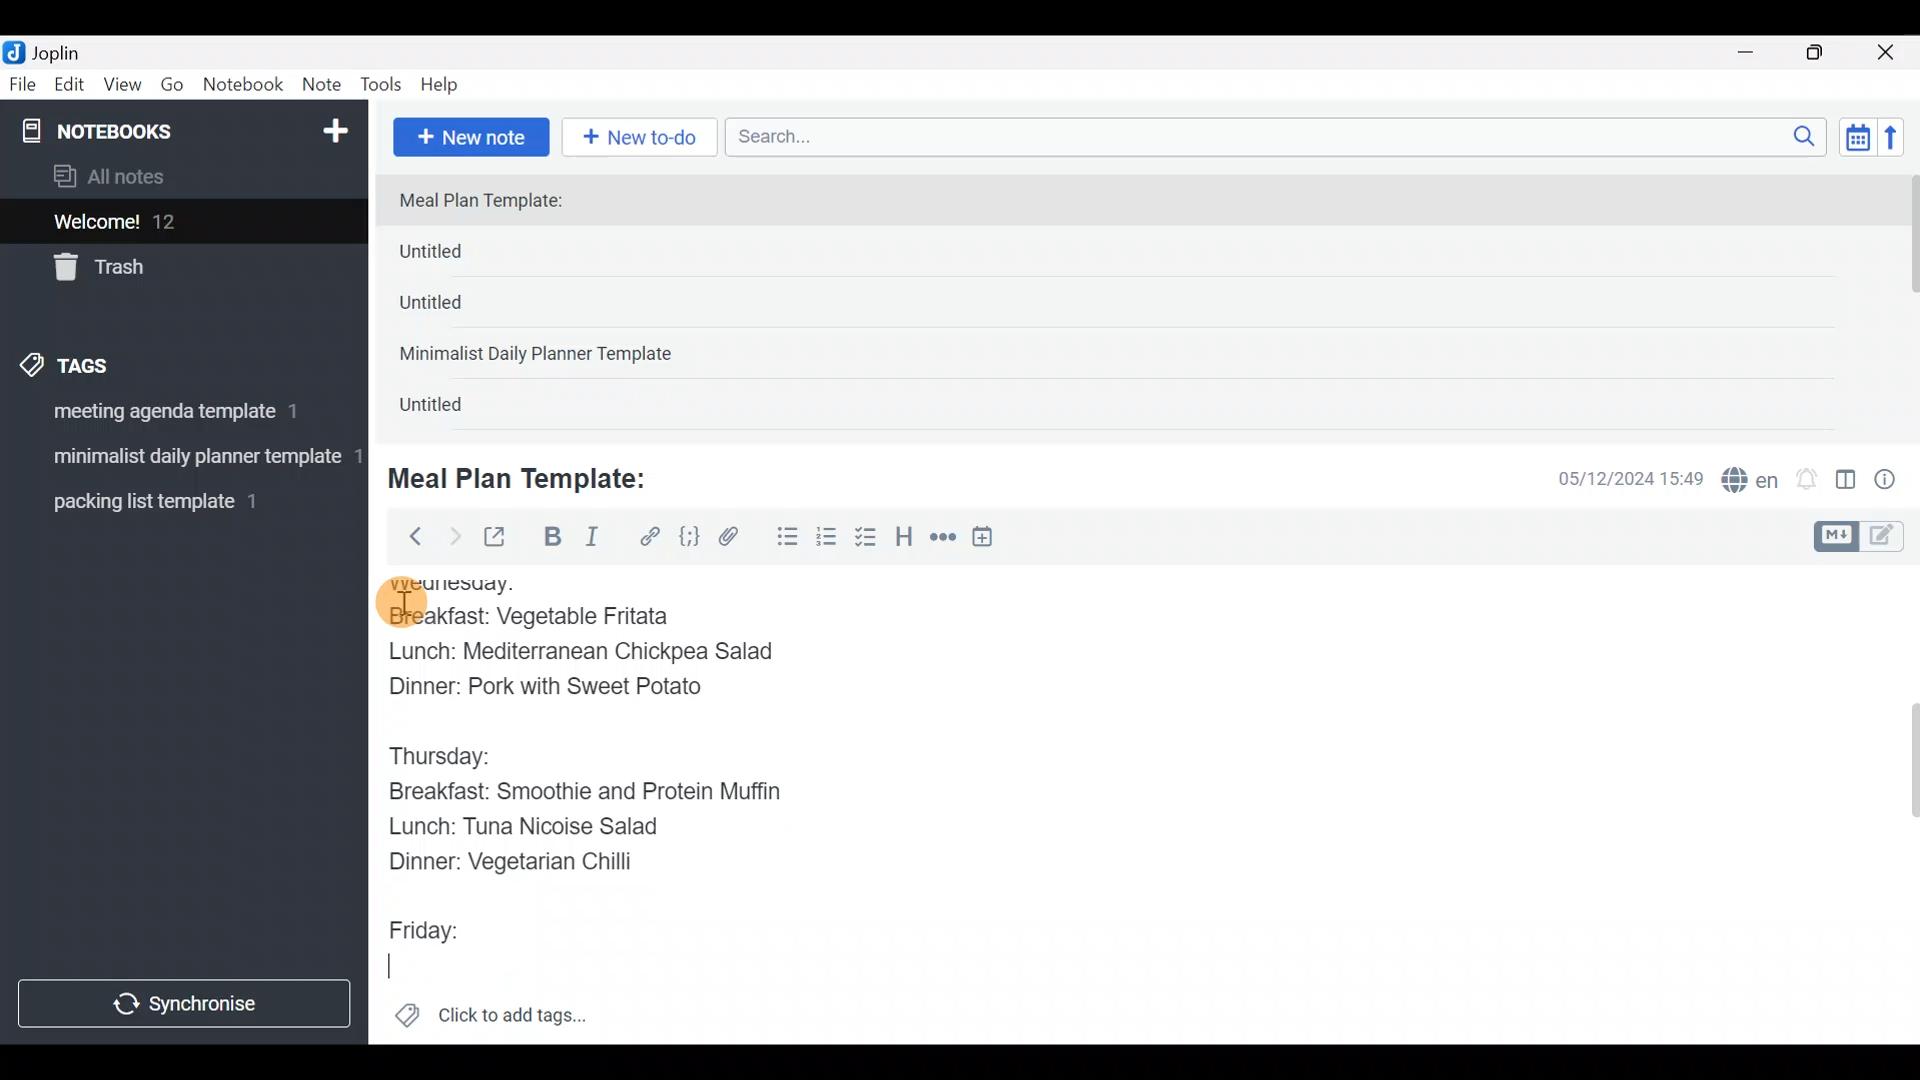 This screenshot has height=1080, width=1920. What do you see at coordinates (1864, 534) in the screenshot?
I see `Toggle editors` at bounding box center [1864, 534].